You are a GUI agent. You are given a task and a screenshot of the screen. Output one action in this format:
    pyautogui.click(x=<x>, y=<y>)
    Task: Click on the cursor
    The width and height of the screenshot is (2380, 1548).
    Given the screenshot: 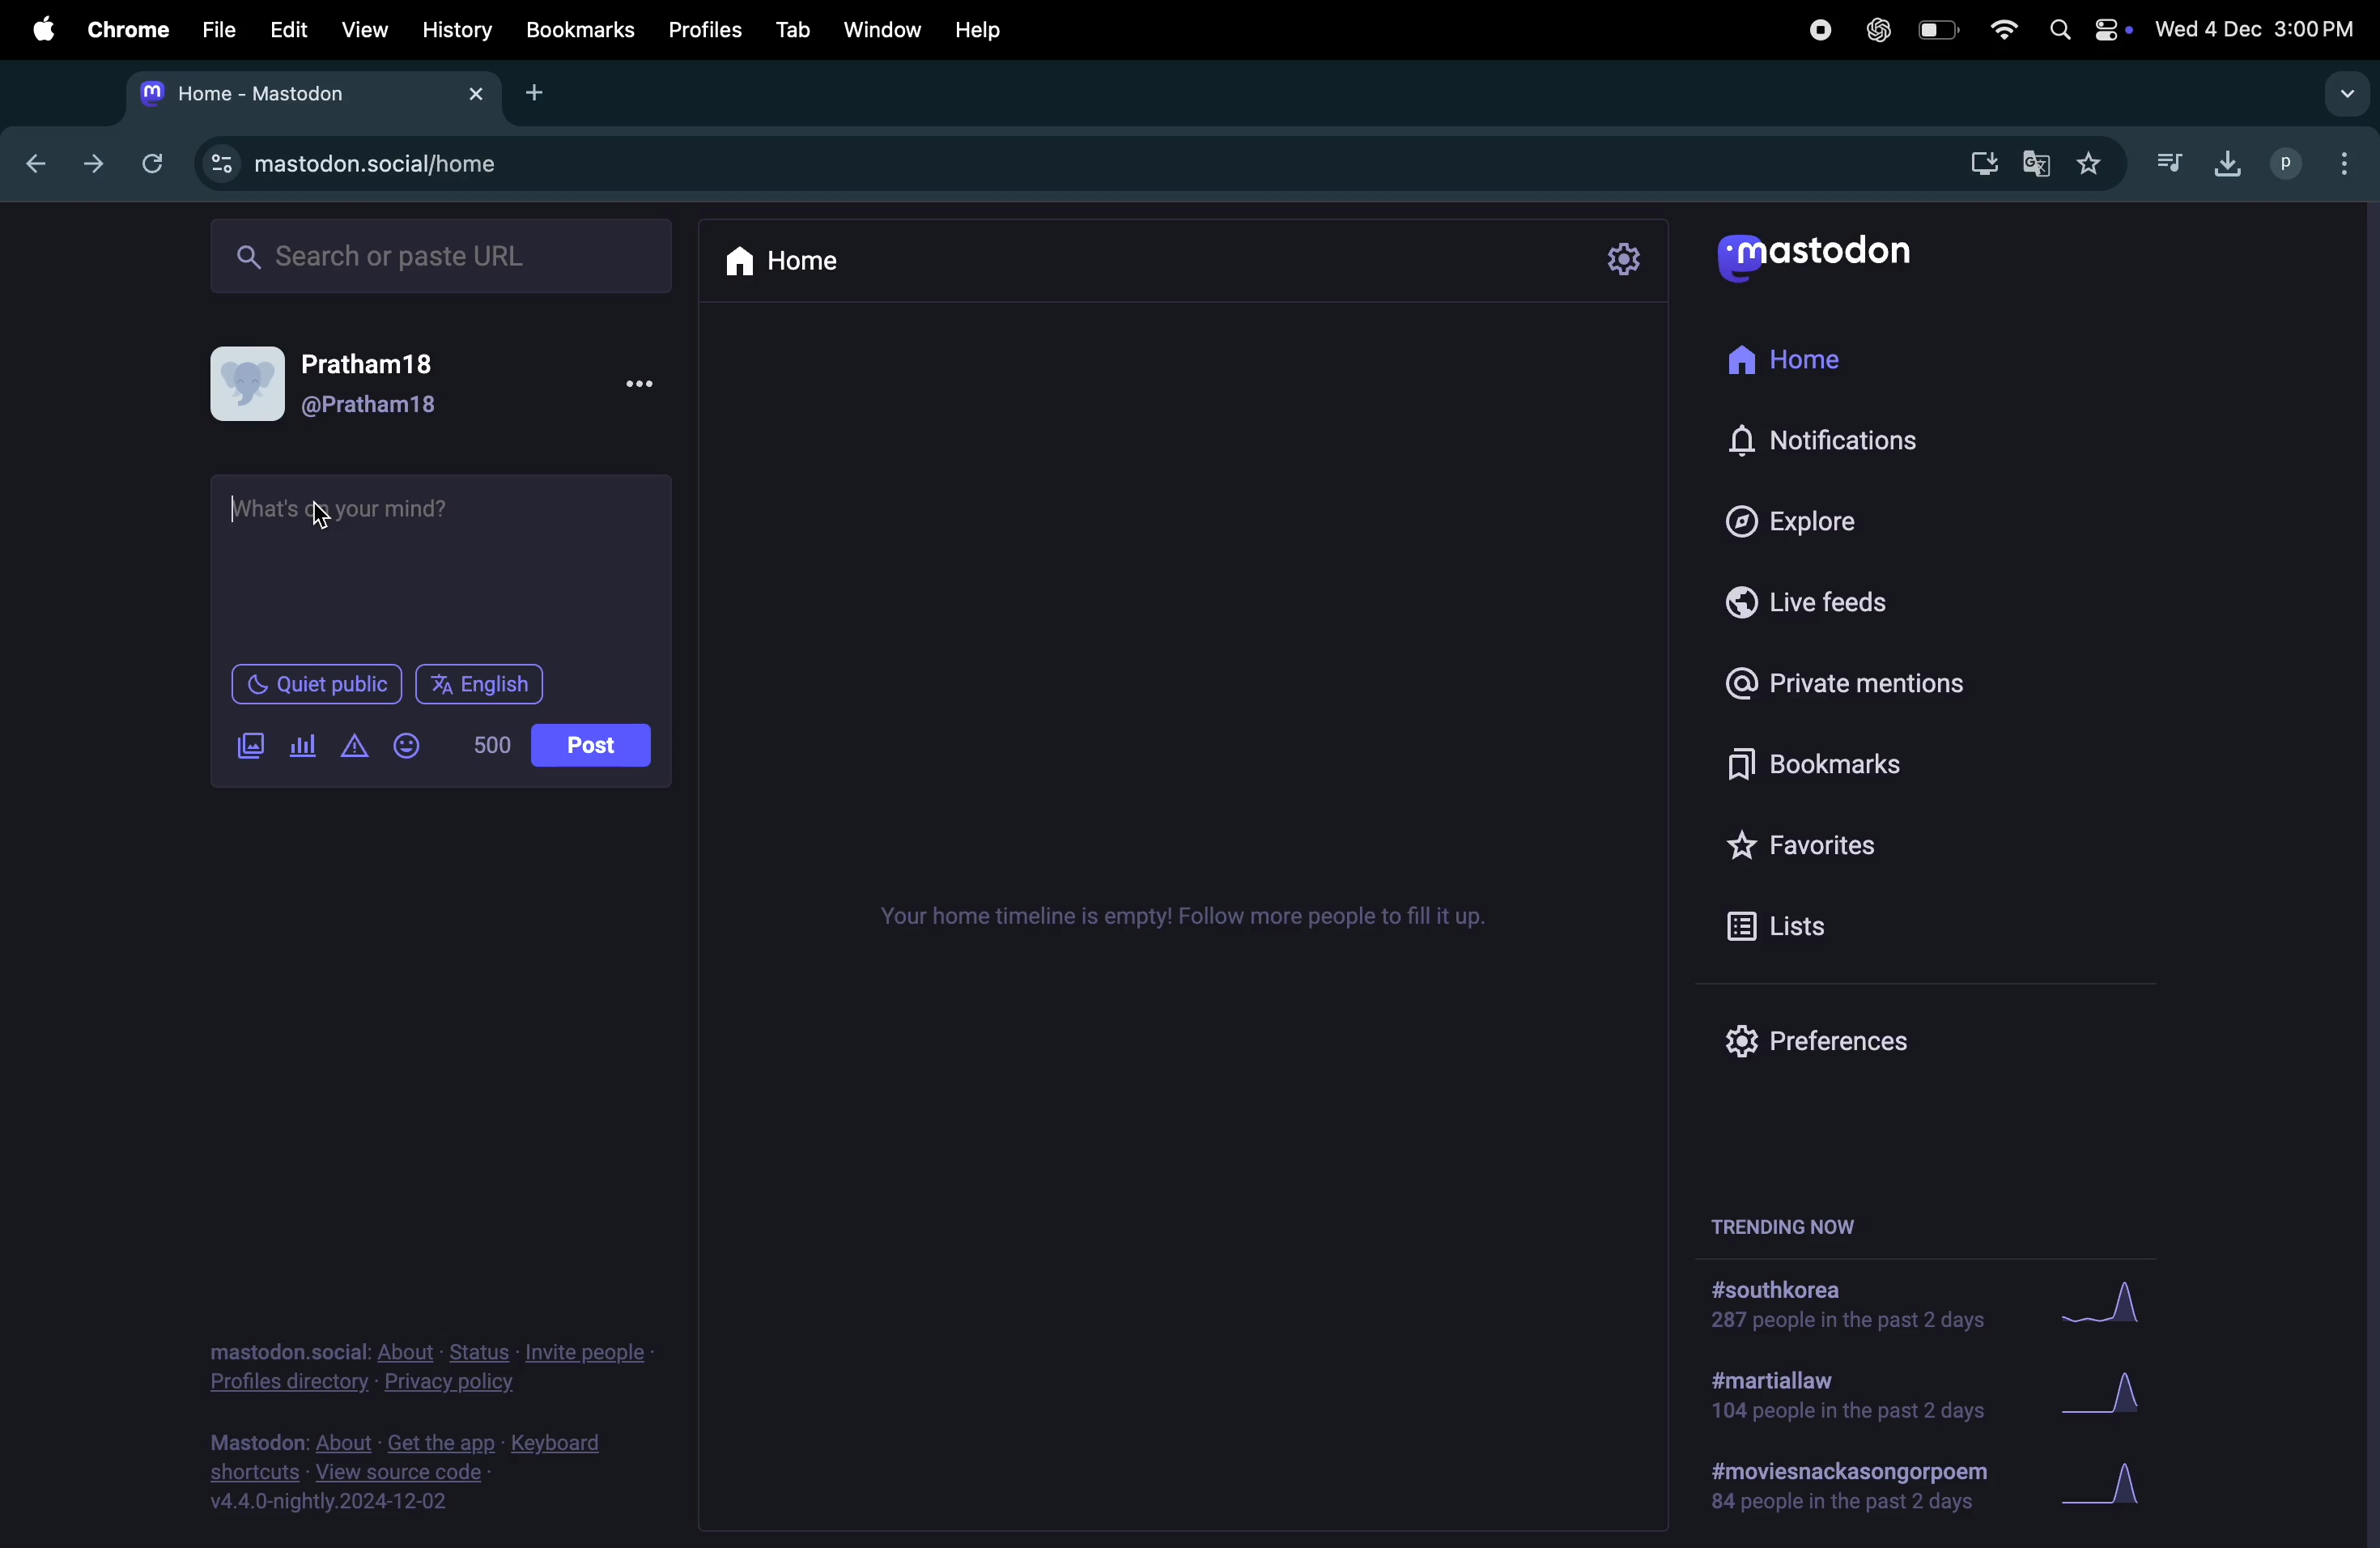 What is the action you would take?
    pyautogui.click(x=325, y=519)
    